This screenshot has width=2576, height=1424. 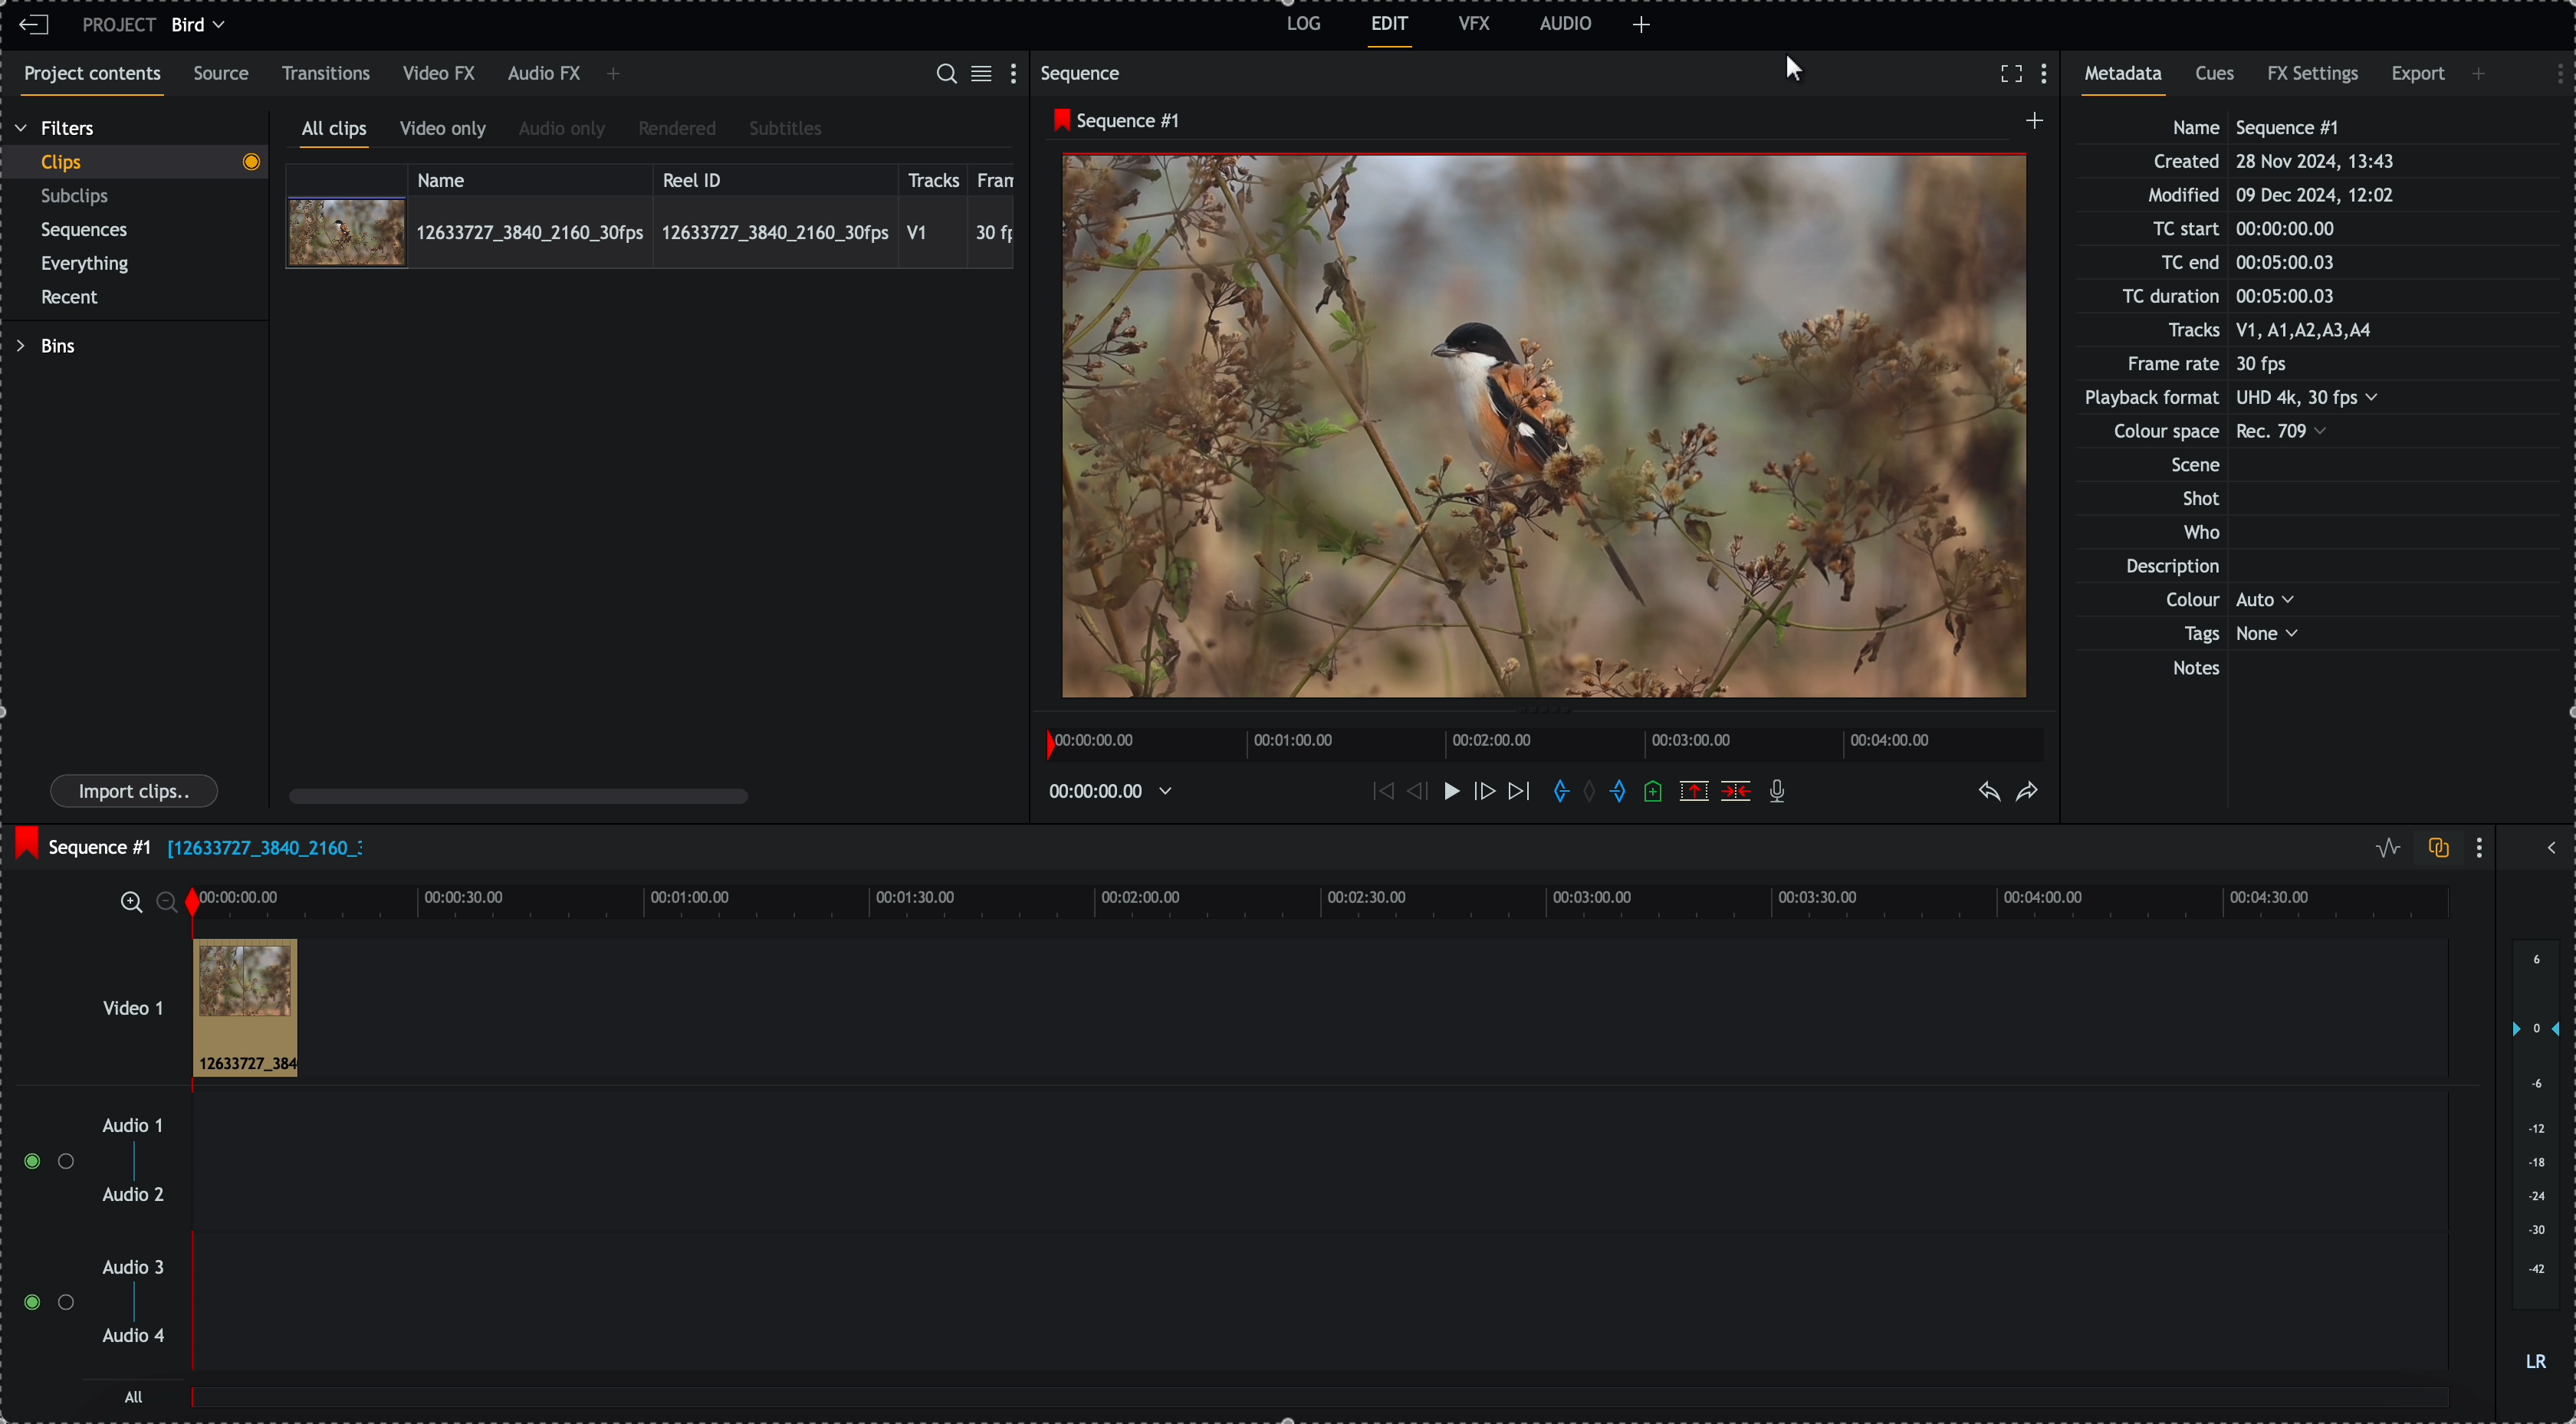 What do you see at coordinates (1445, 792) in the screenshot?
I see `play` at bounding box center [1445, 792].